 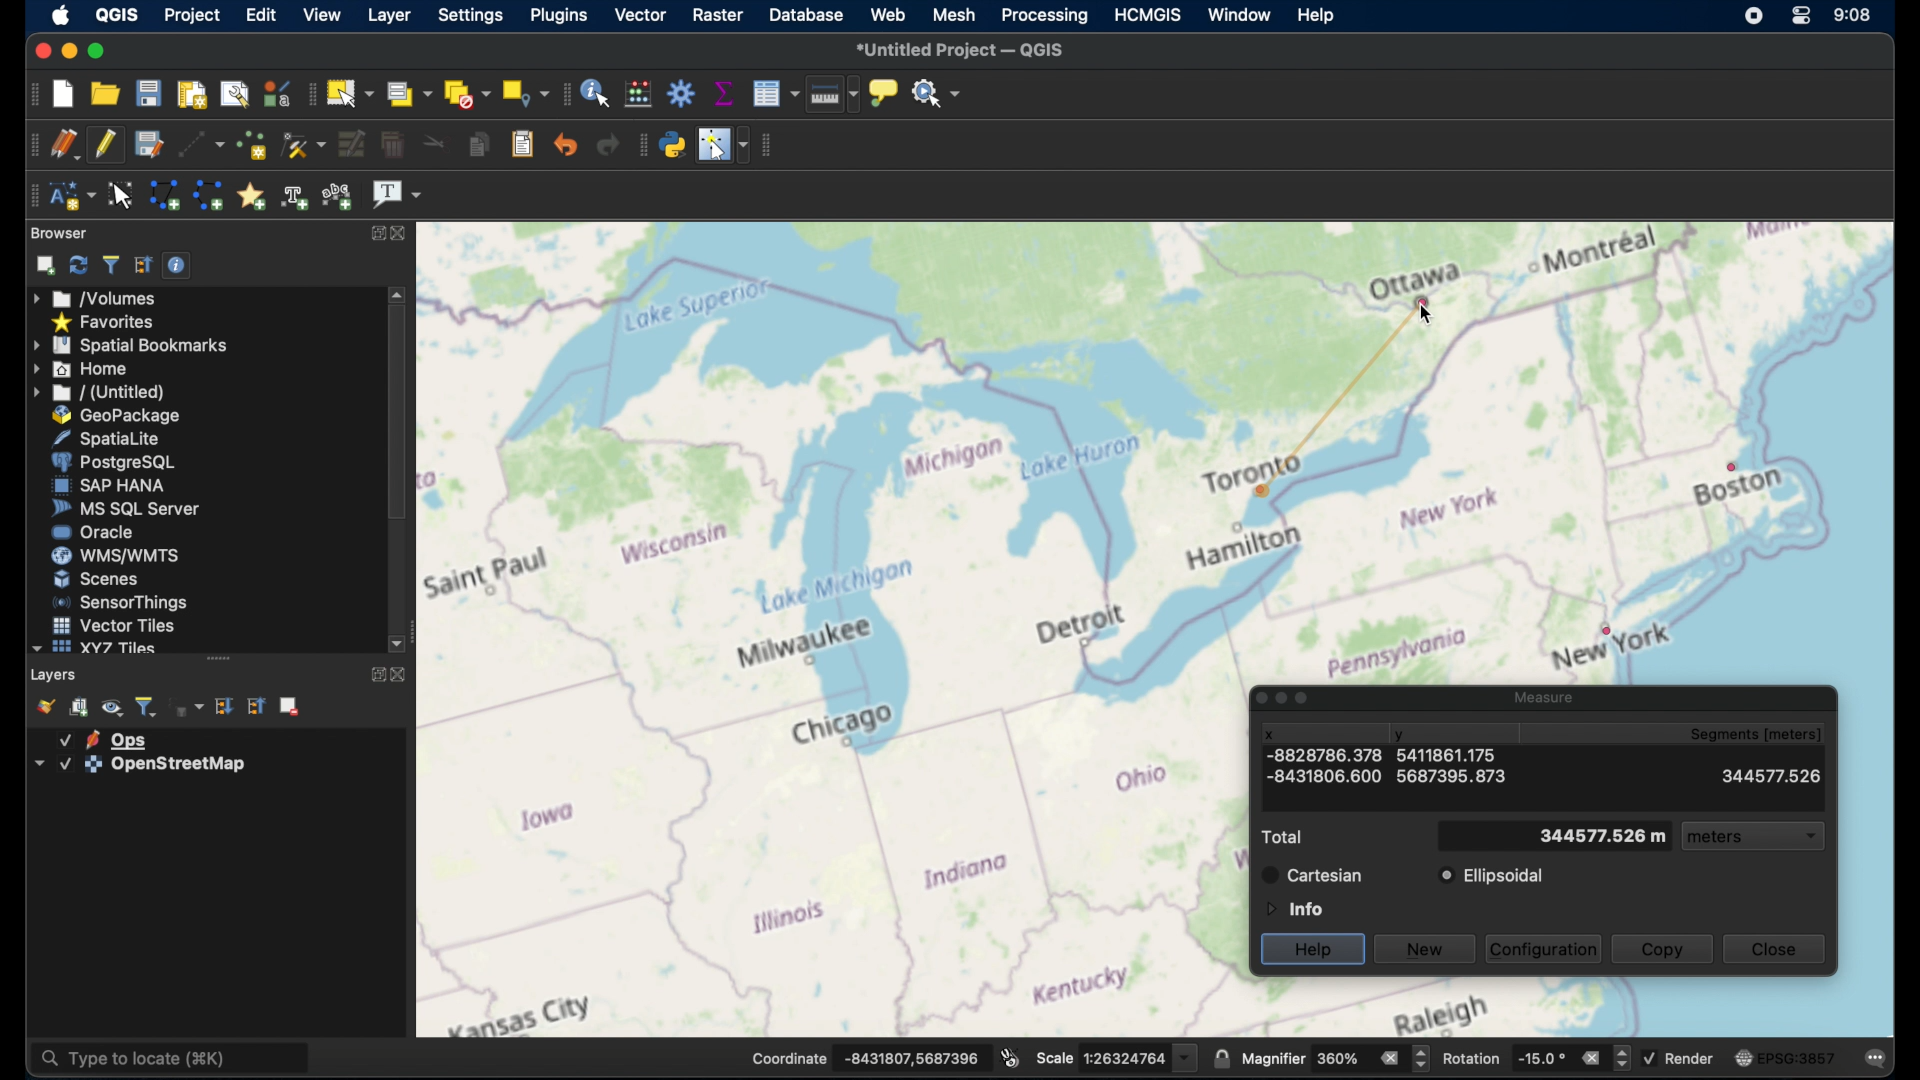 What do you see at coordinates (1755, 839) in the screenshot?
I see `meters` at bounding box center [1755, 839].